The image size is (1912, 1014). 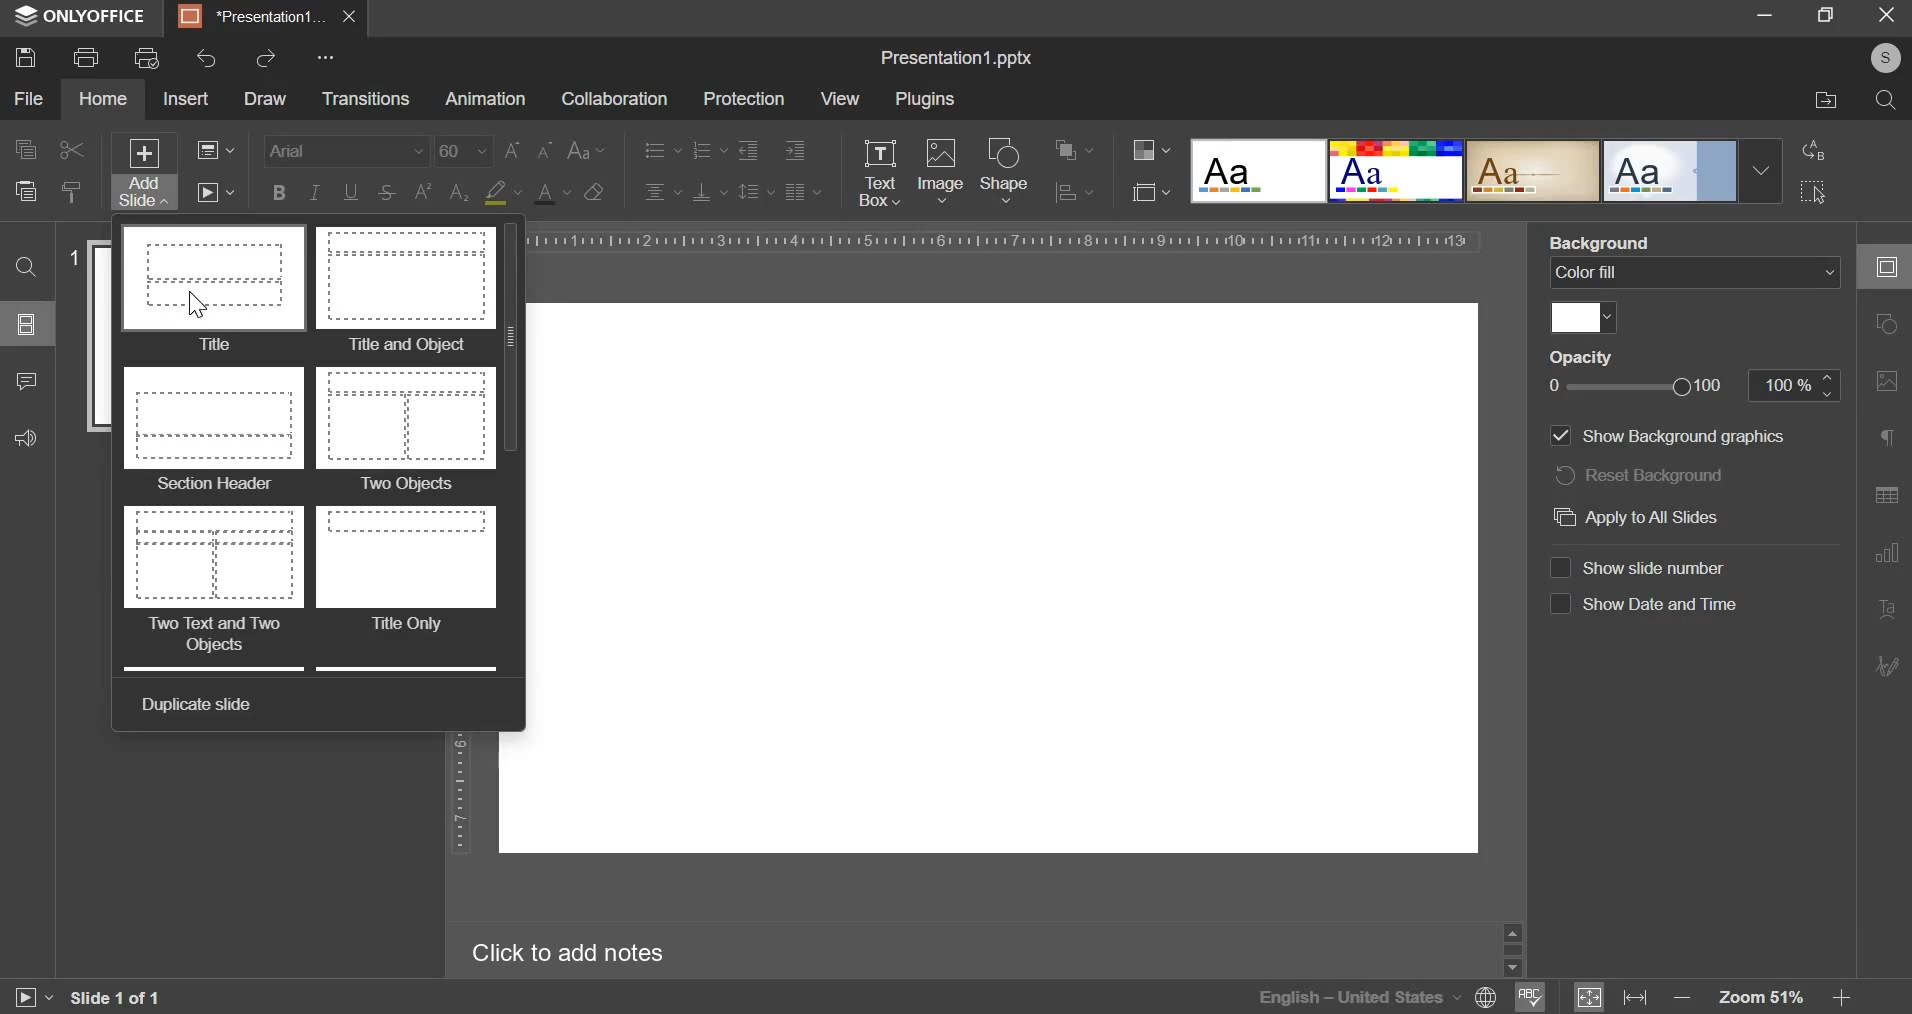 I want to click on slide, so click(x=988, y=579).